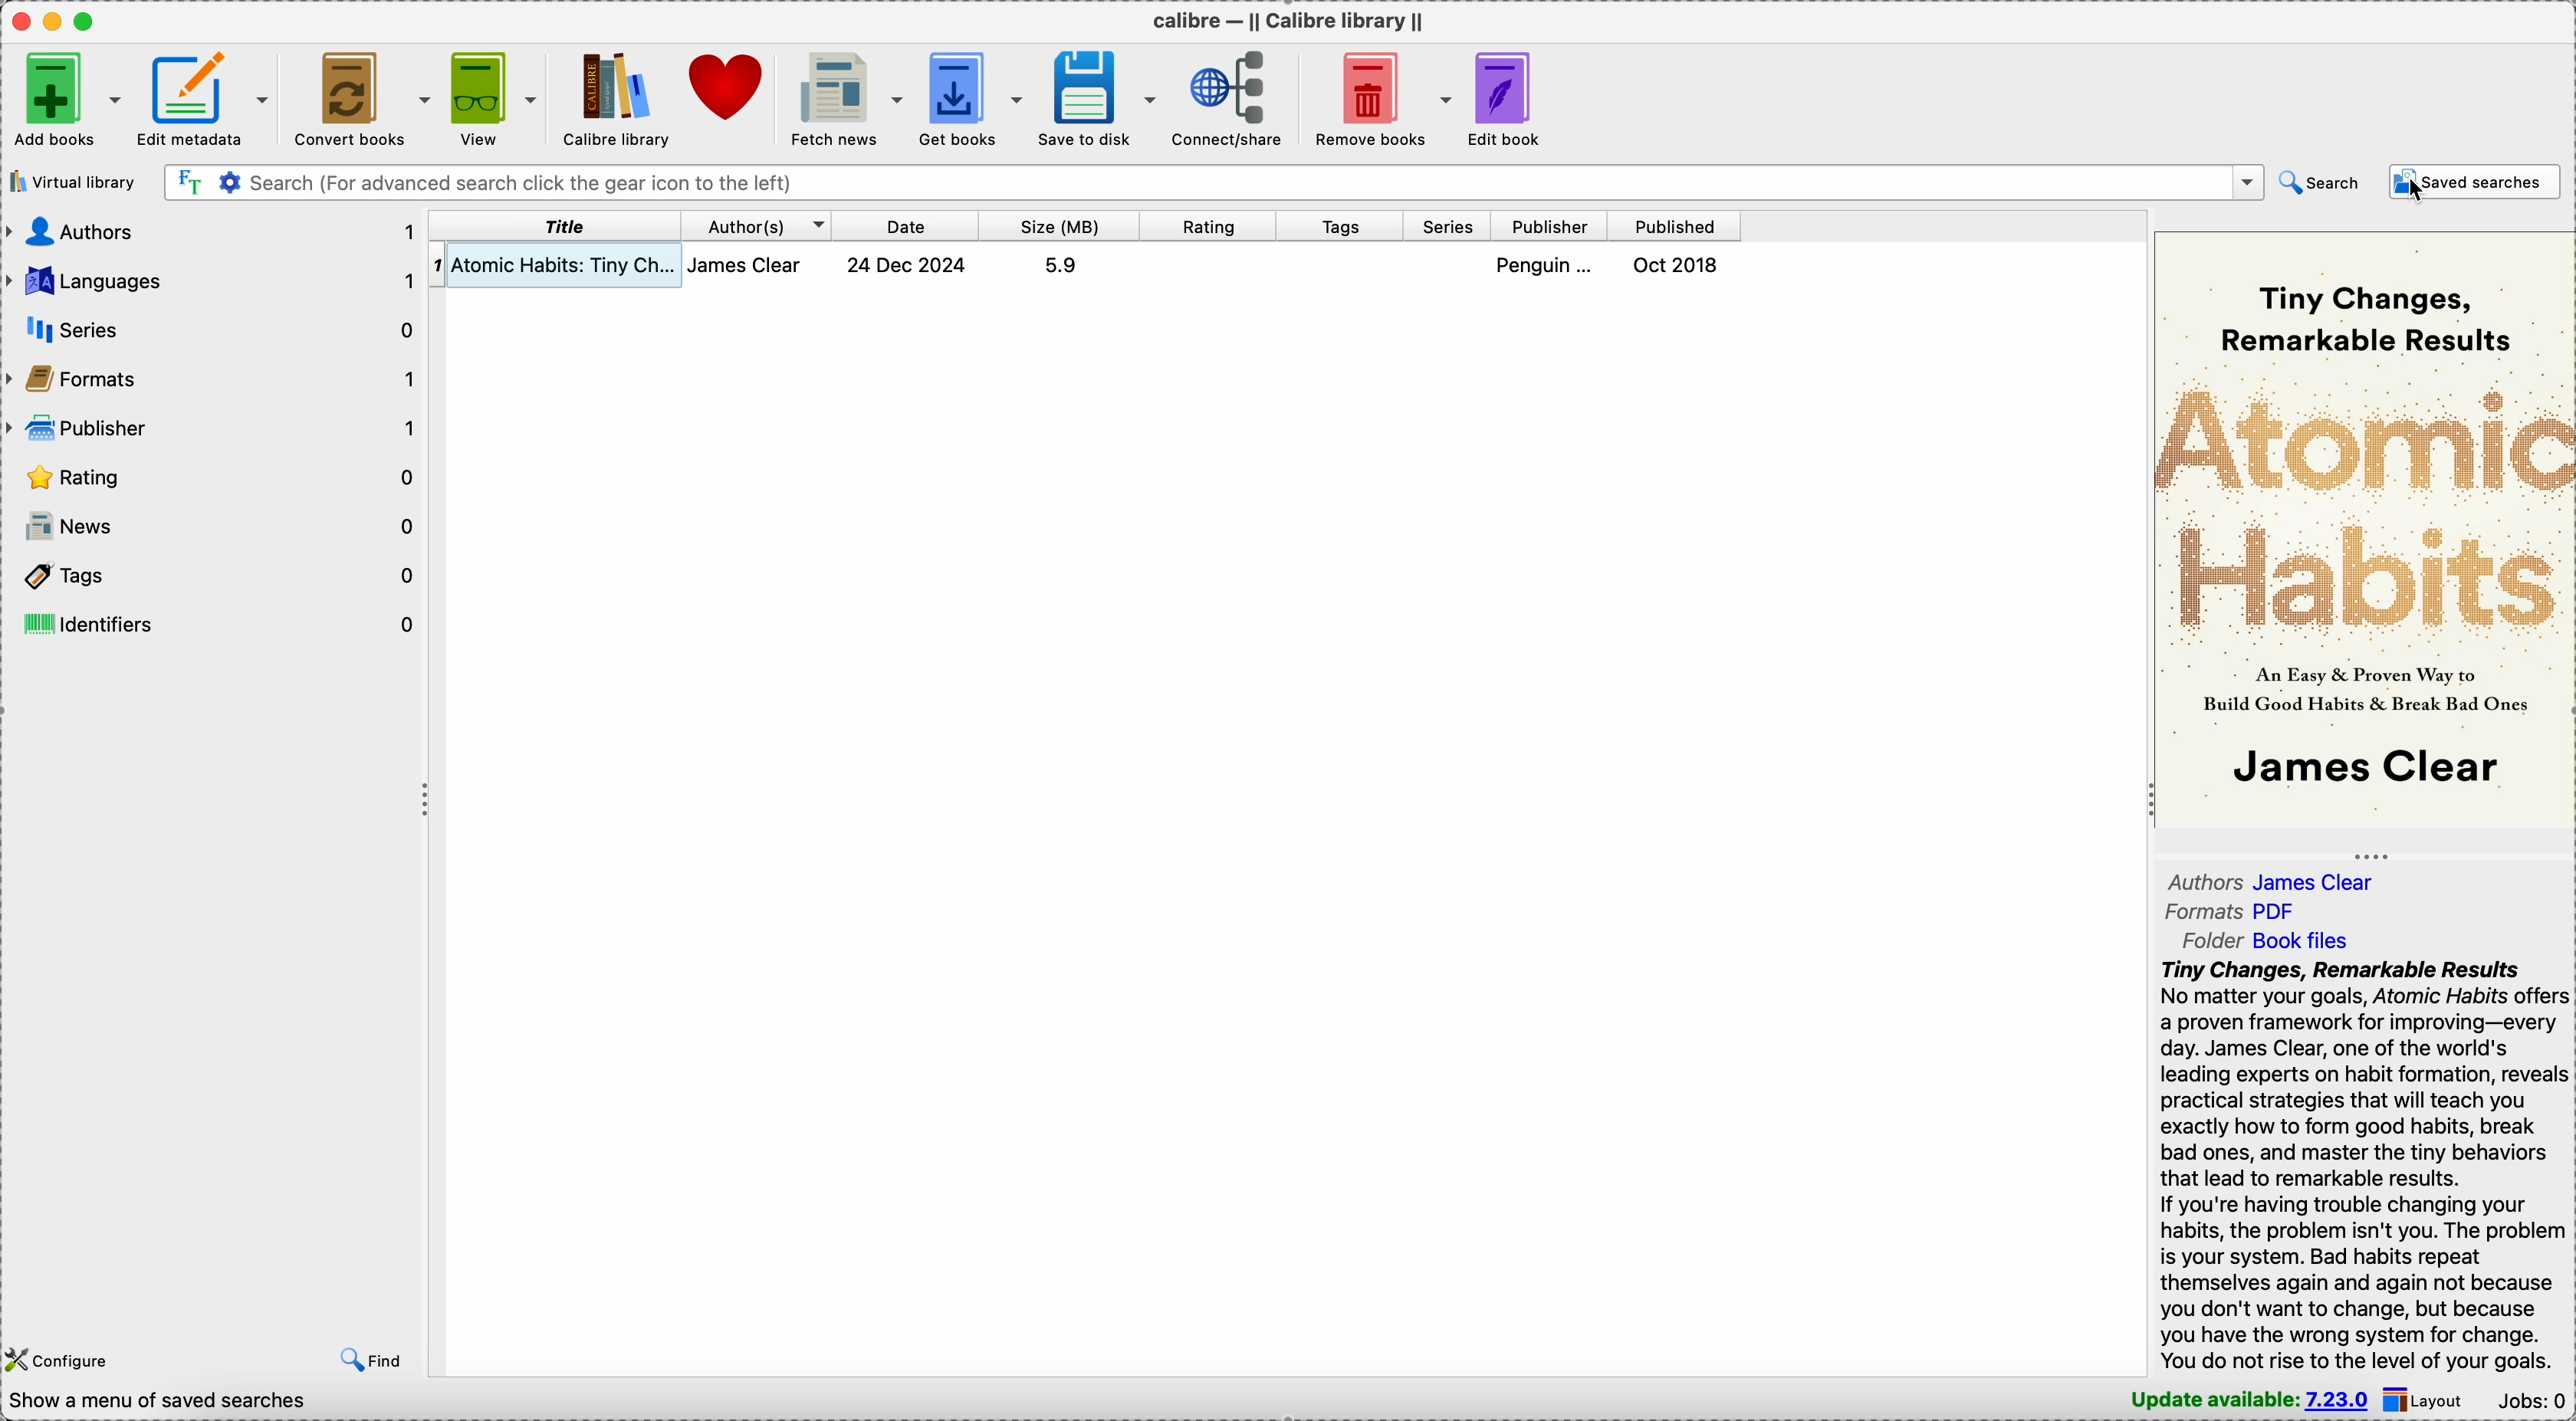 This screenshot has height=1421, width=2576. I want to click on 24 Dec 2024, so click(907, 265).